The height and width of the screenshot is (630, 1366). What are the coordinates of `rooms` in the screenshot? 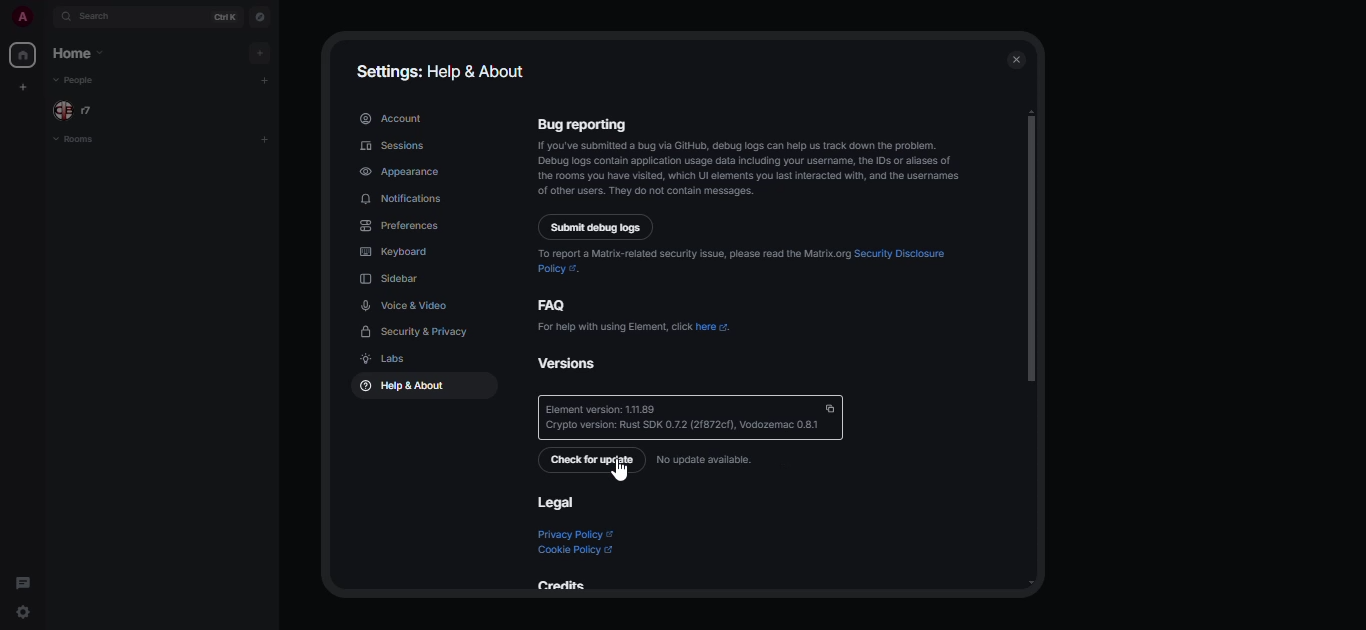 It's located at (83, 140).